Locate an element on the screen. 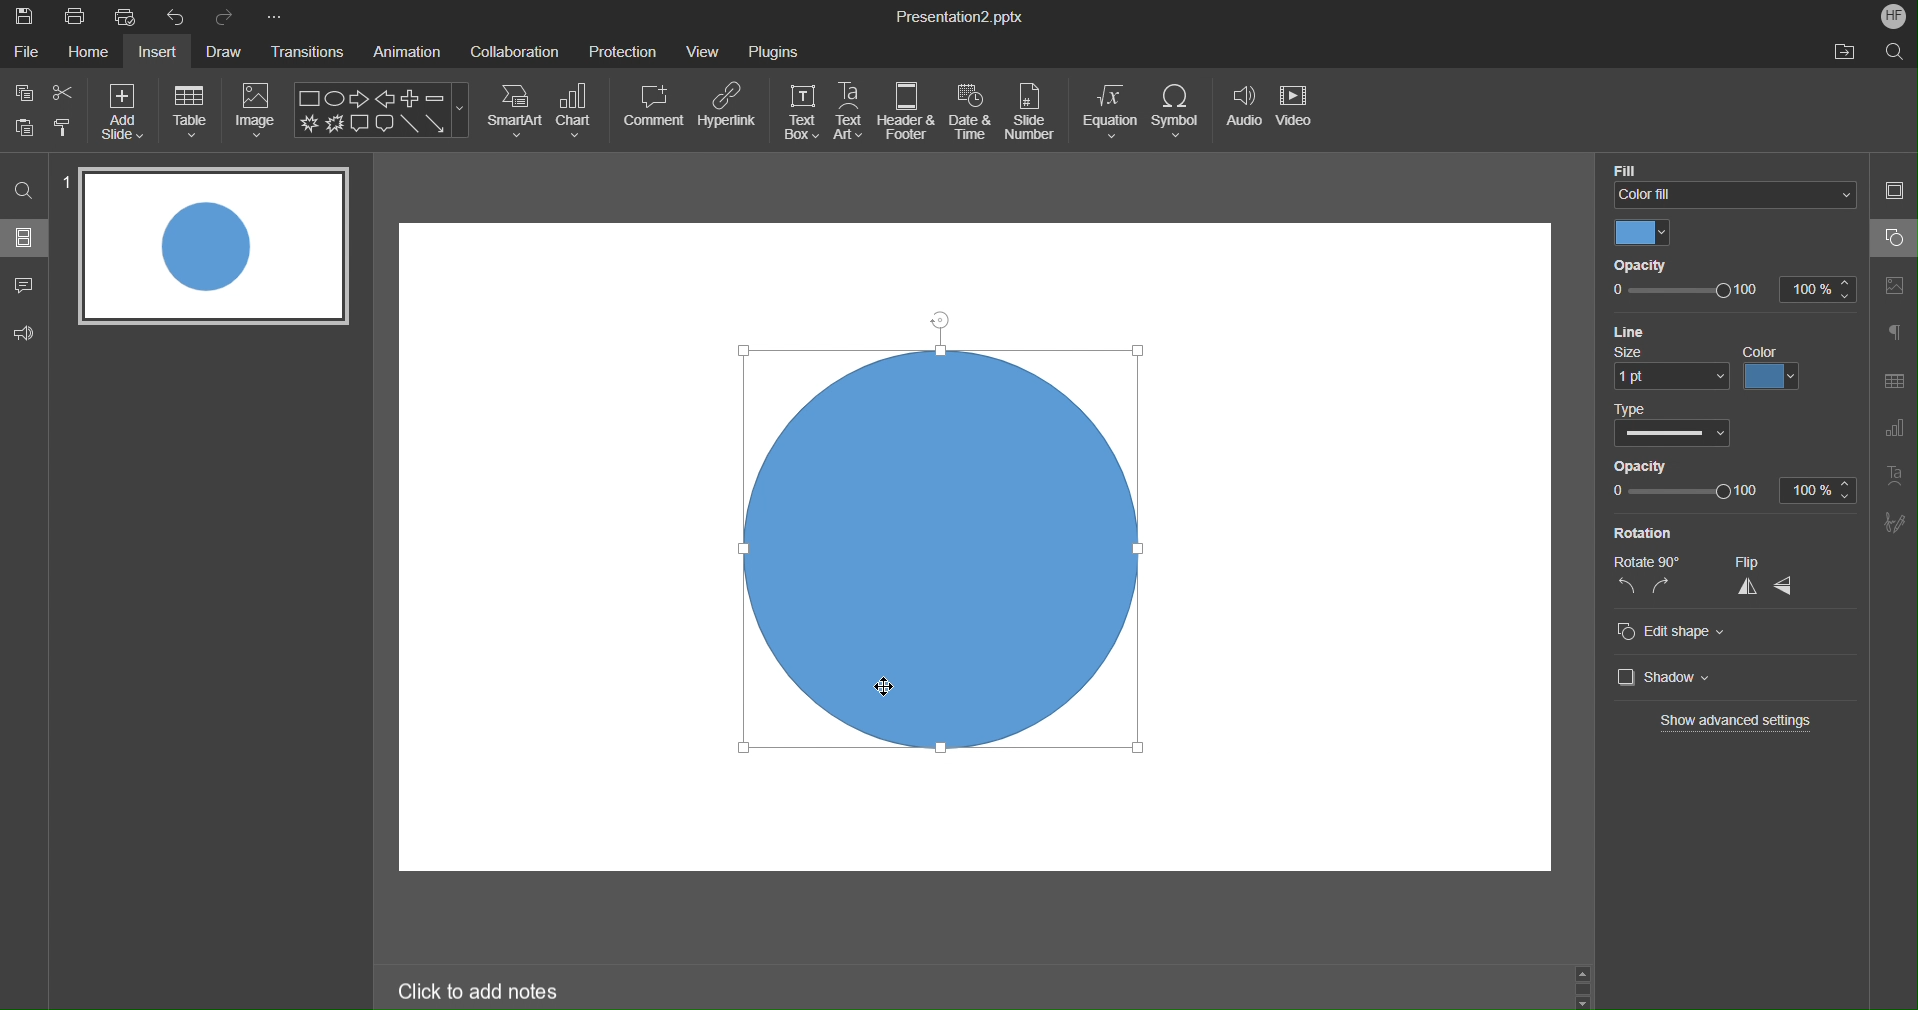 This screenshot has height=1010, width=1918. Feedback & Support is located at coordinates (25, 331).